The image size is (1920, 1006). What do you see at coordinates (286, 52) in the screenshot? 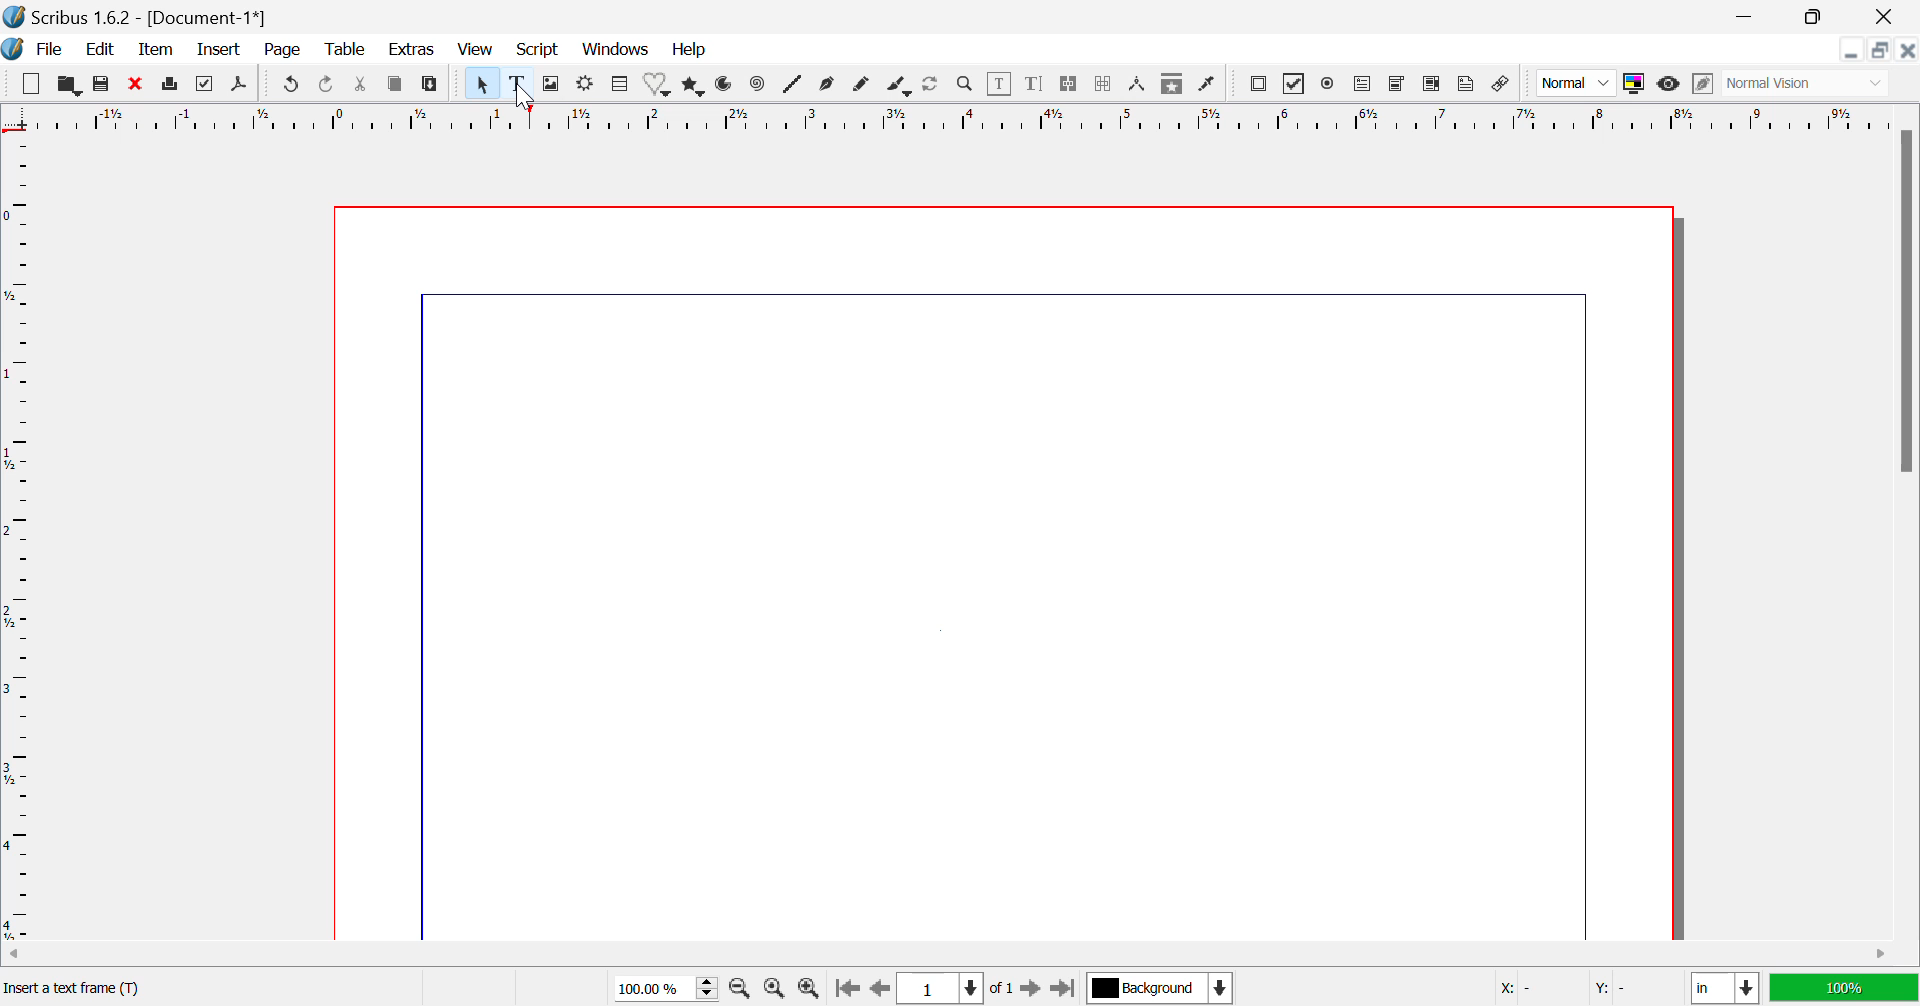
I see `Page` at bounding box center [286, 52].